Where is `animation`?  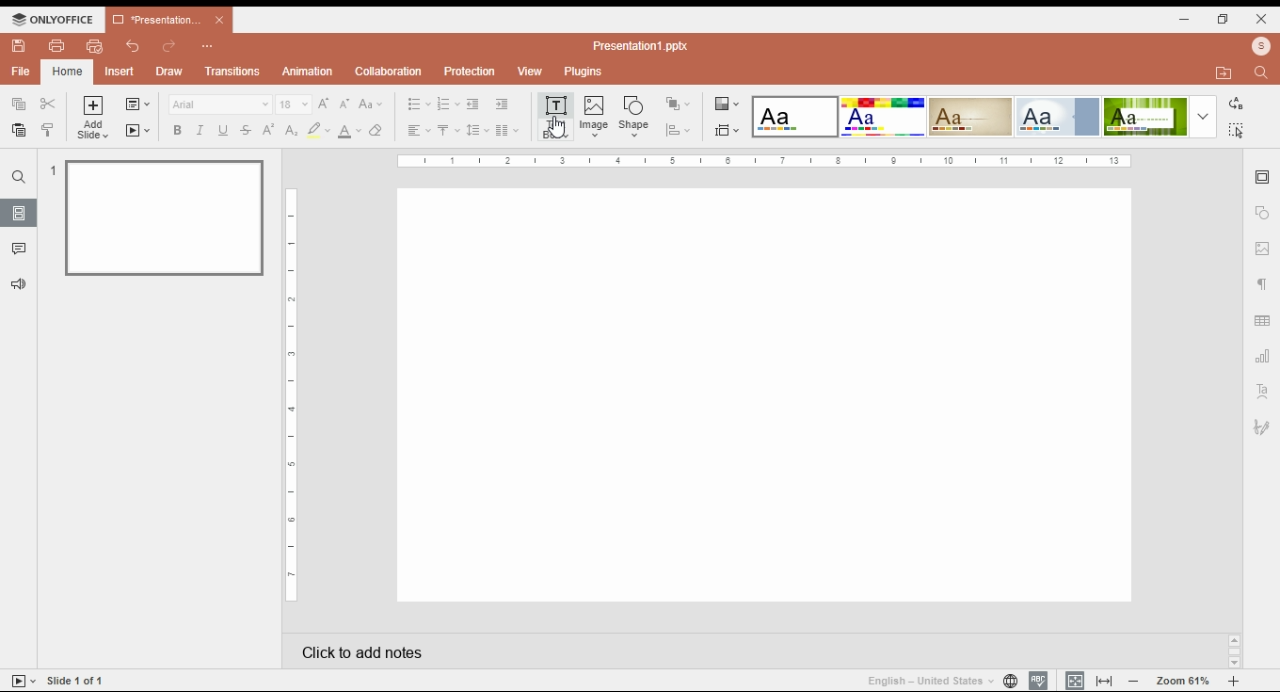
animation is located at coordinates (306, 71).